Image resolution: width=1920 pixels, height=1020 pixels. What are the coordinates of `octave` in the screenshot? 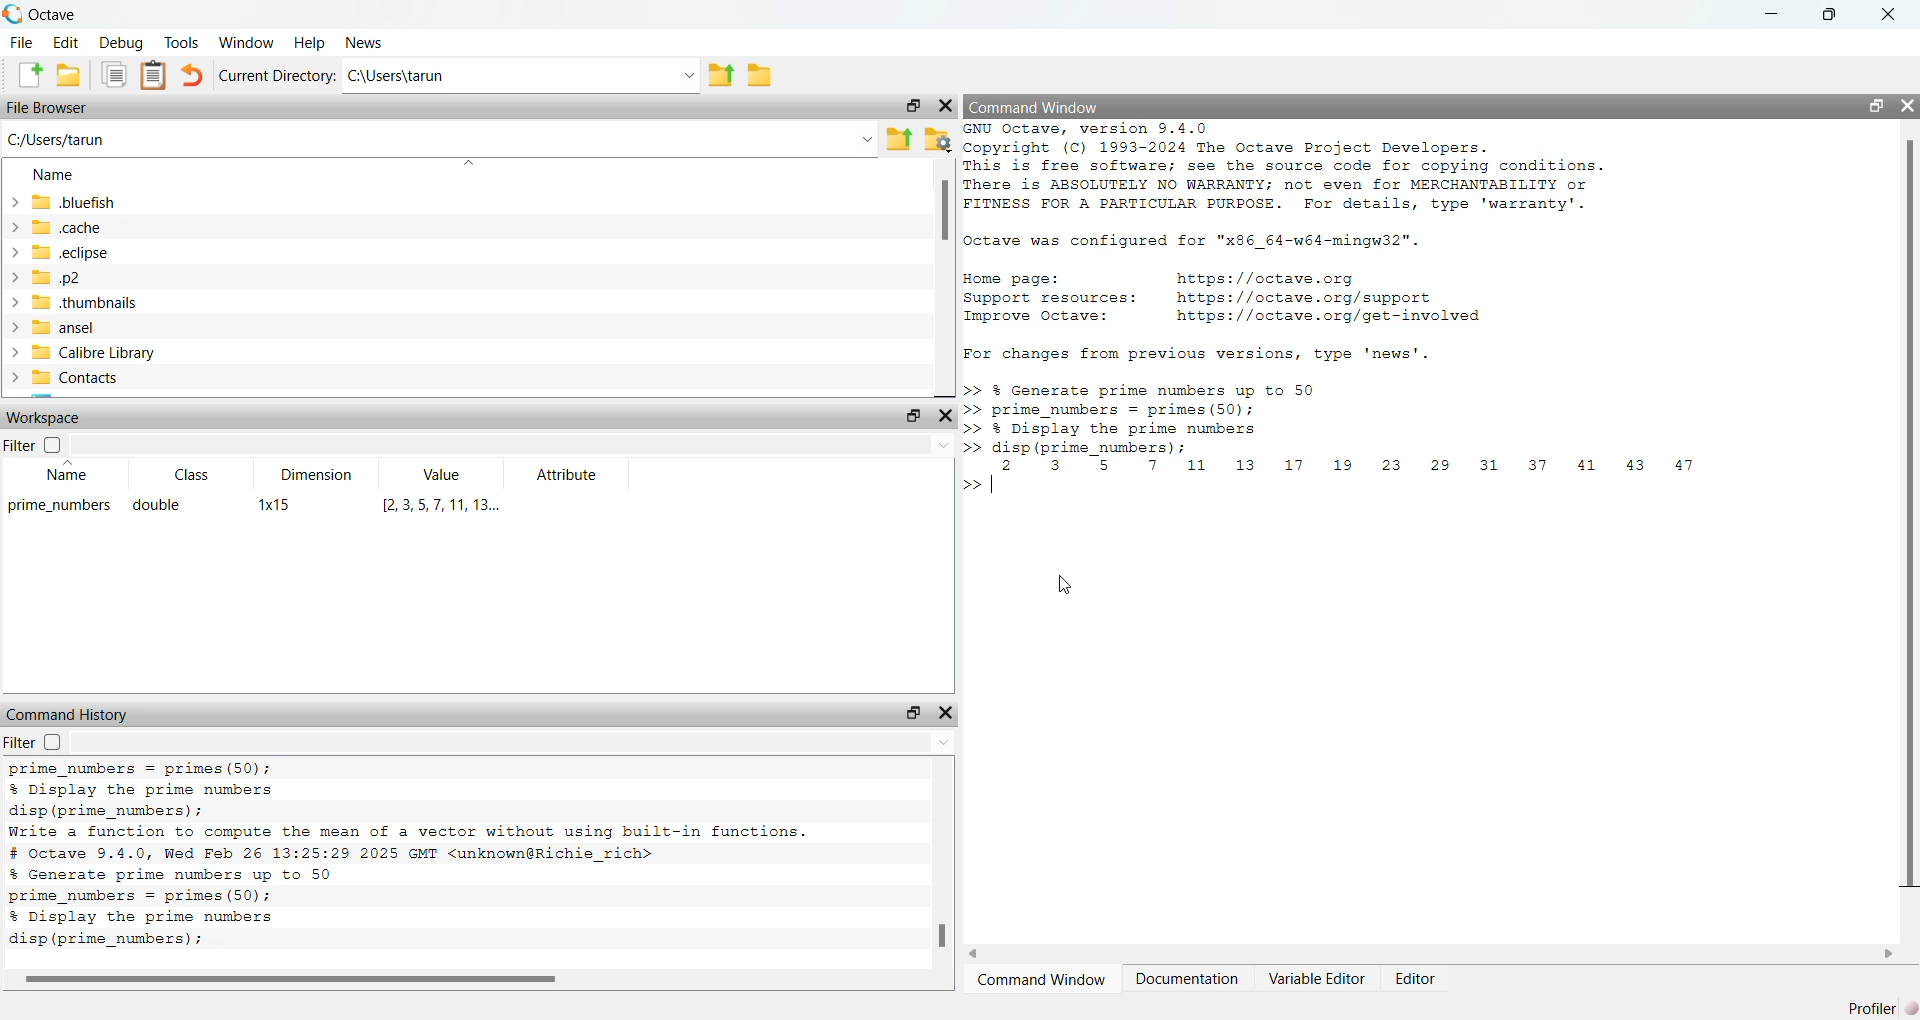 It's located at (56, 15).